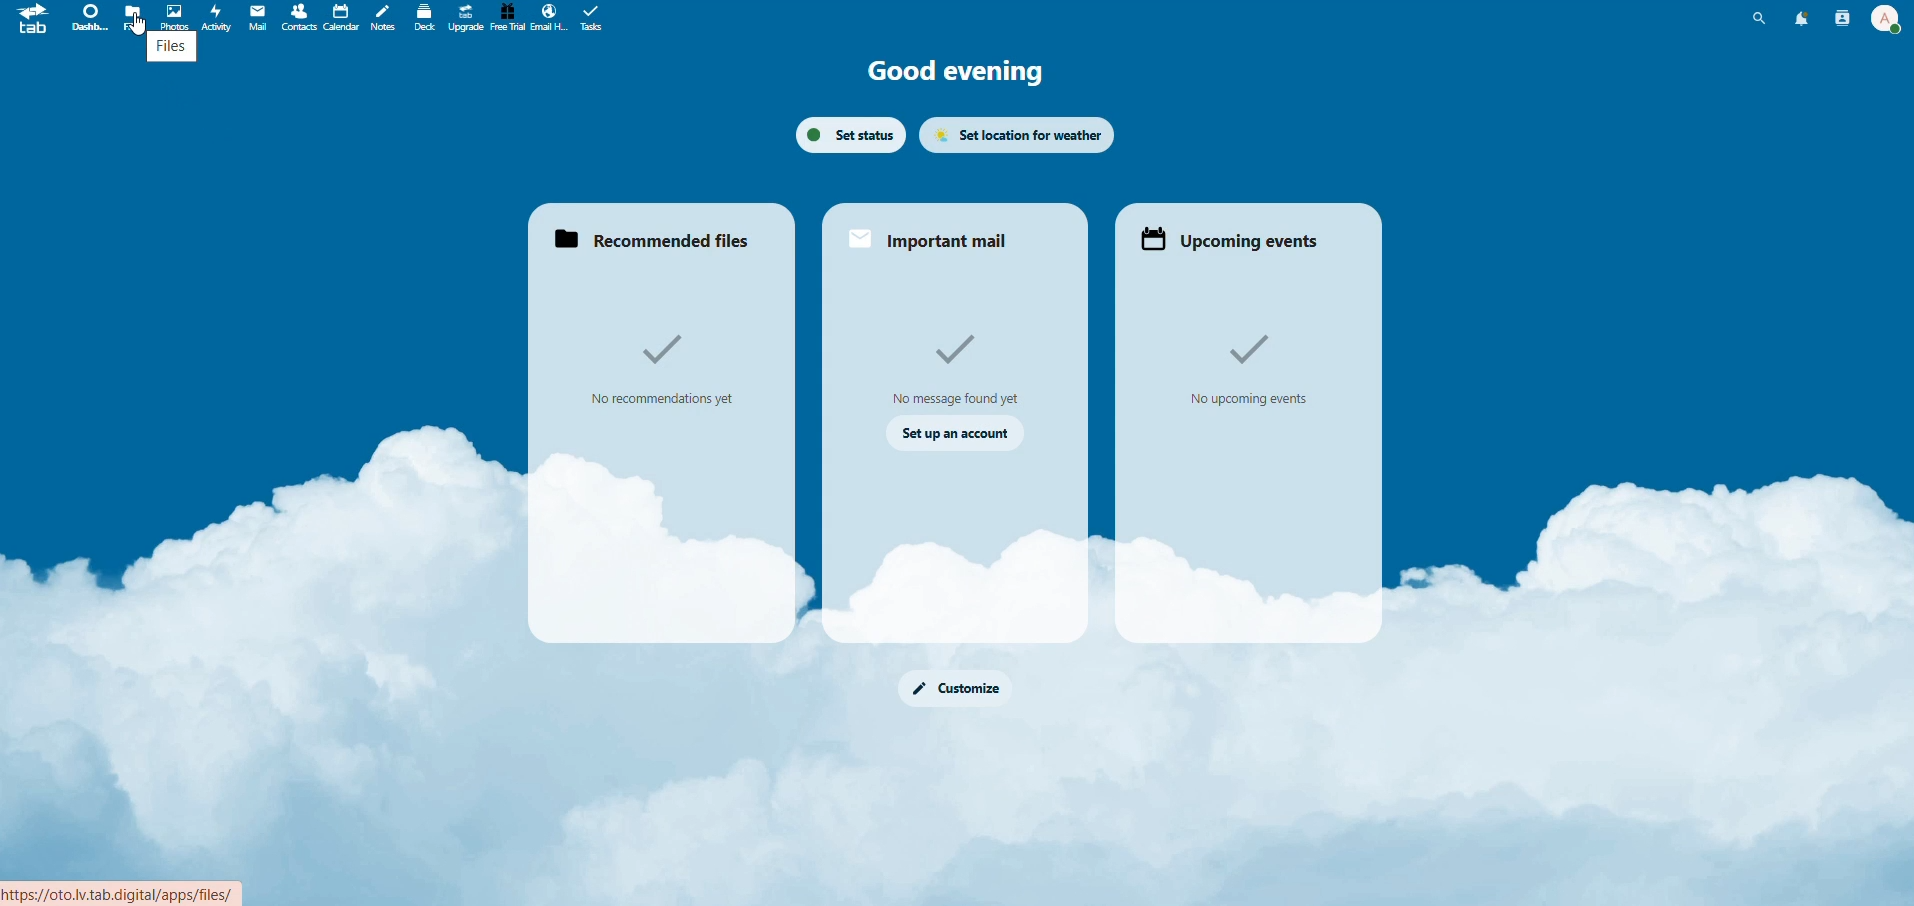 The width and height of the screenshot is (1914, 906). I want to click on Tasks, so click(597, 19).